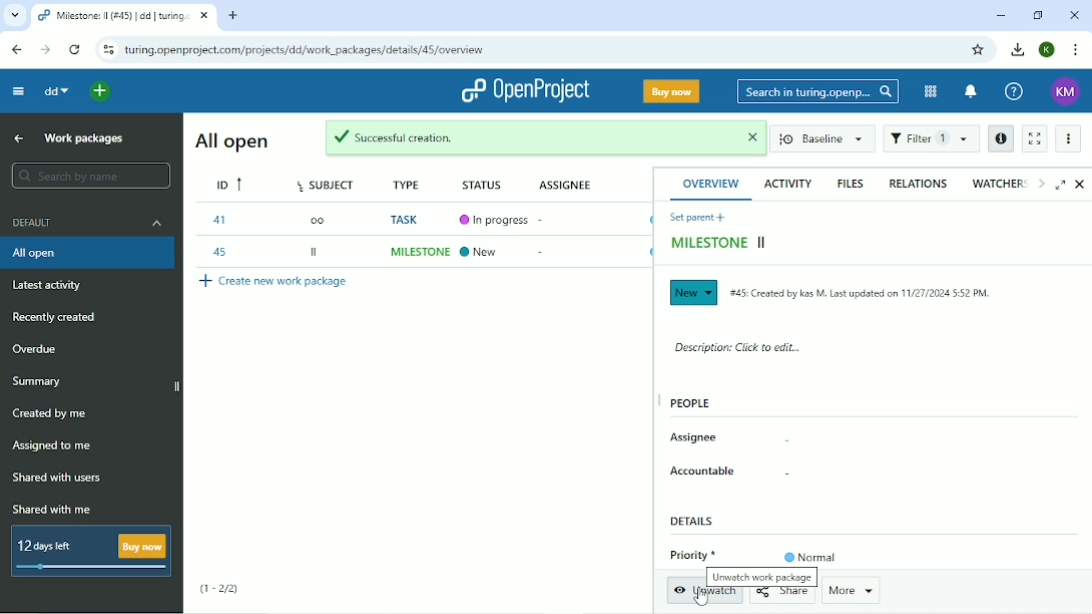 Image resolution: width=1092 pixels, height=614 pixels. Describe the element at coordinates (90, 254) in the screenshot. I see `All open` at that location.